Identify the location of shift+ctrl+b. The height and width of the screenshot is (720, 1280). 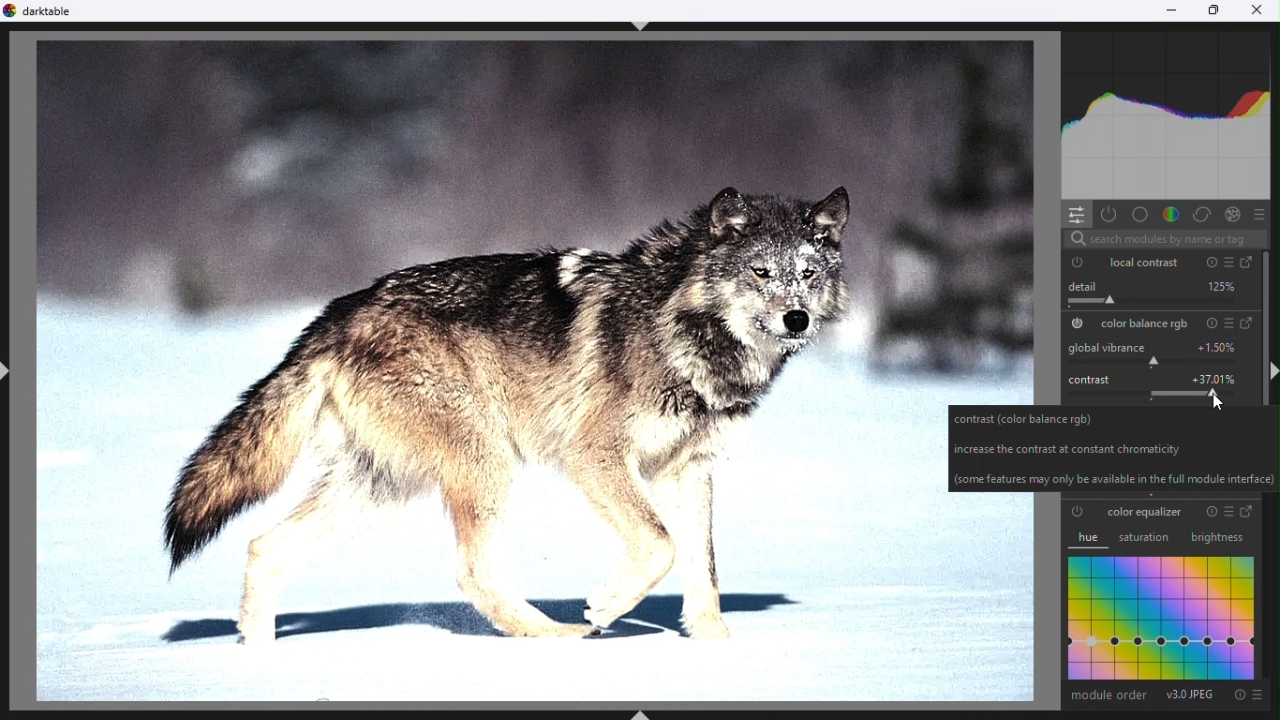
(643, 712).